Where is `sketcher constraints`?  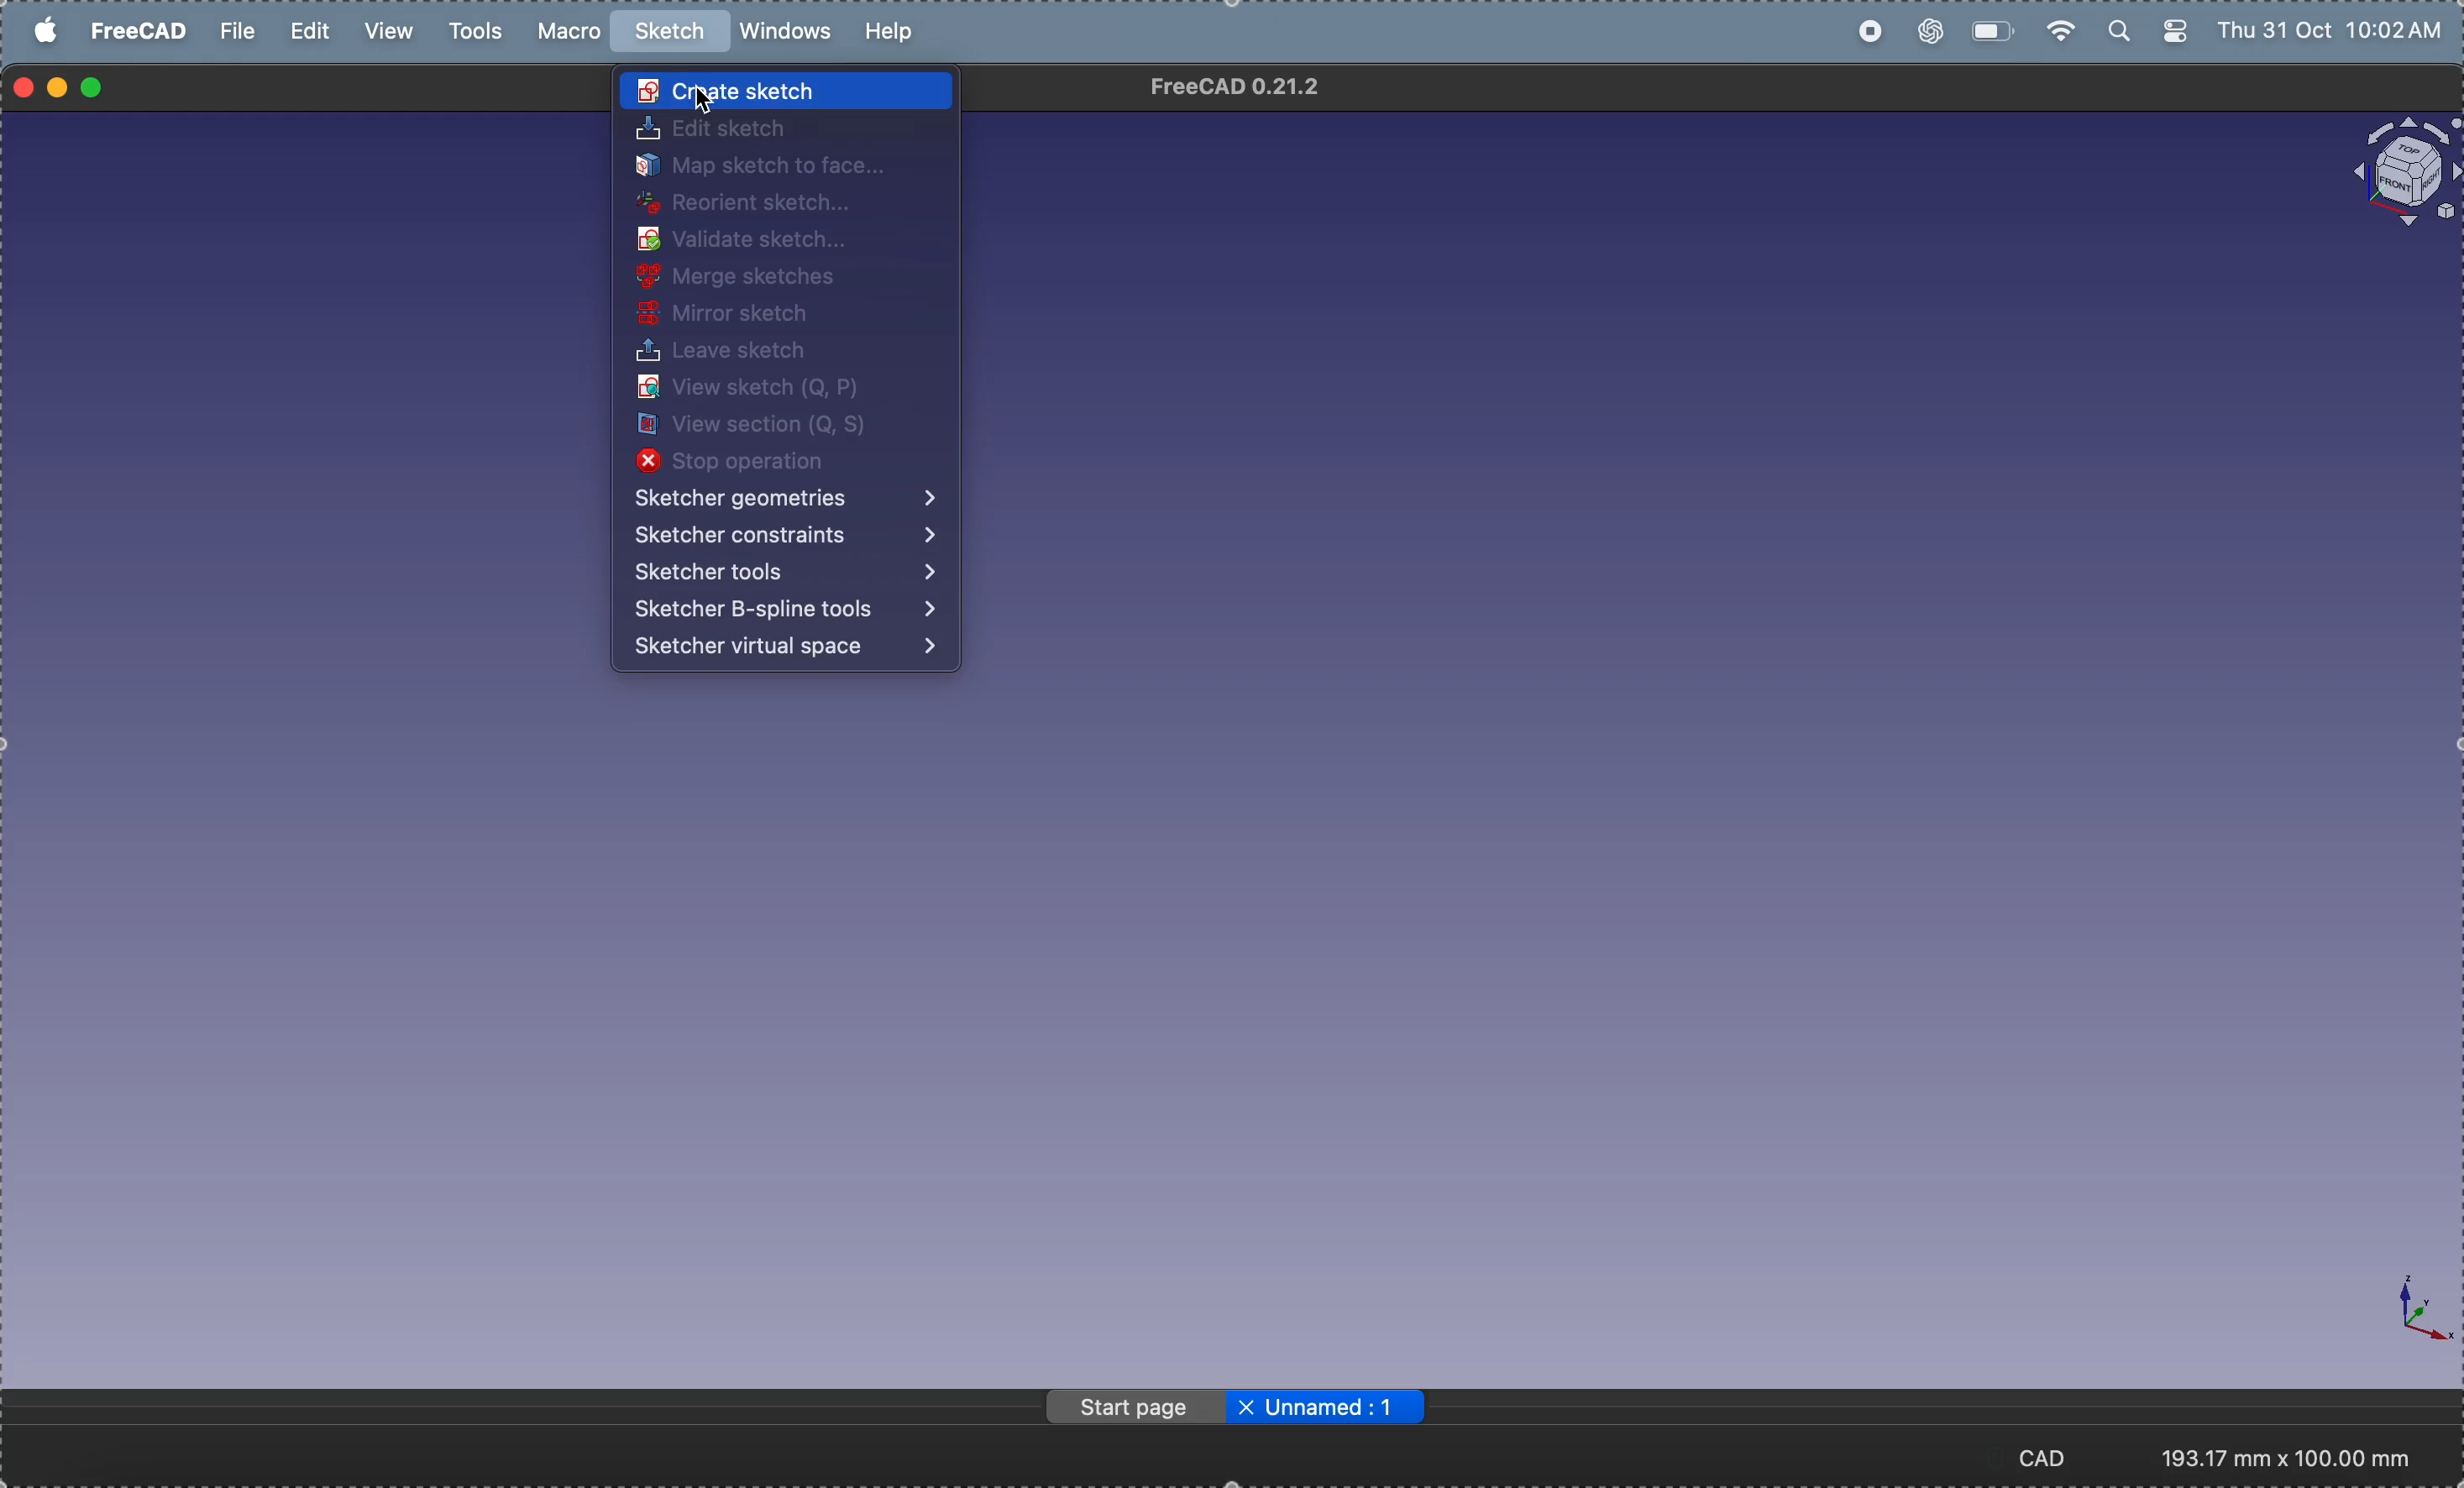 sketcher constraints is located at coordinates (786, 532).